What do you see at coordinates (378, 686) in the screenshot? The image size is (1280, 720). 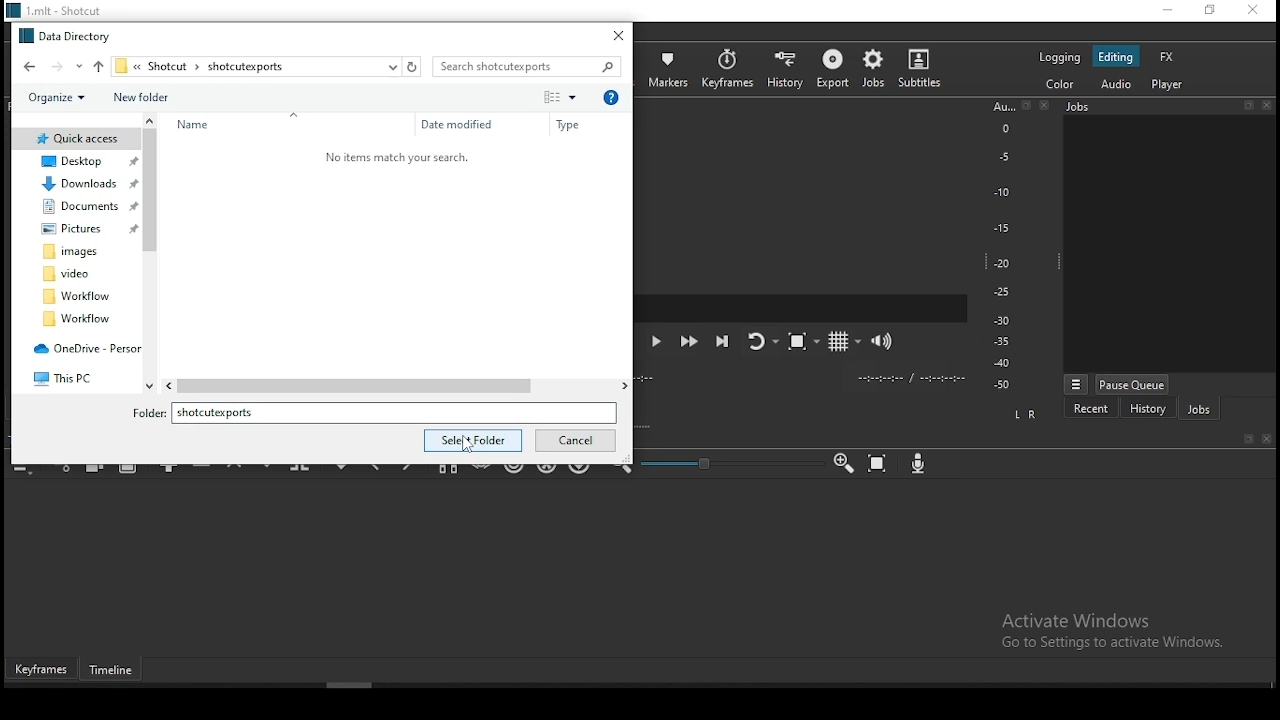 I see `scroll bar` at bounding box center [378, 686].